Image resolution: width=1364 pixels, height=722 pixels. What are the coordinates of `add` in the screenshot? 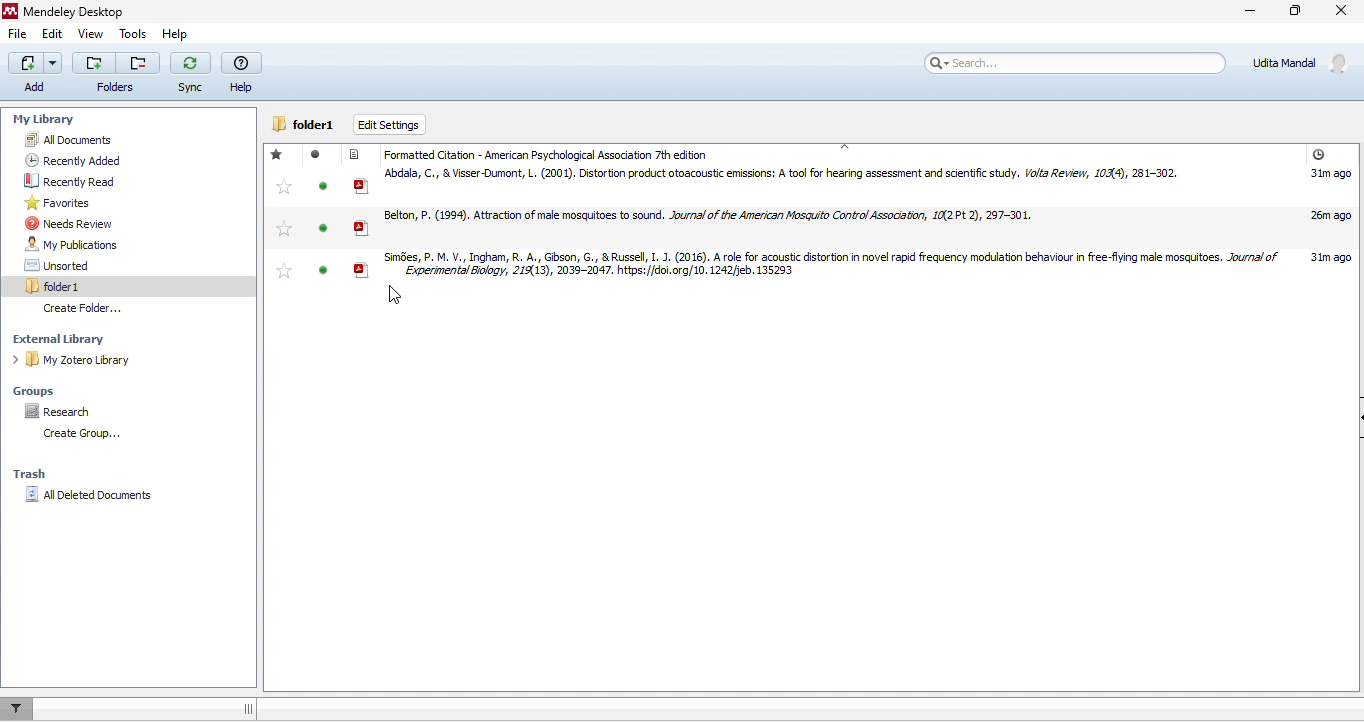 It's located at (32, 73).